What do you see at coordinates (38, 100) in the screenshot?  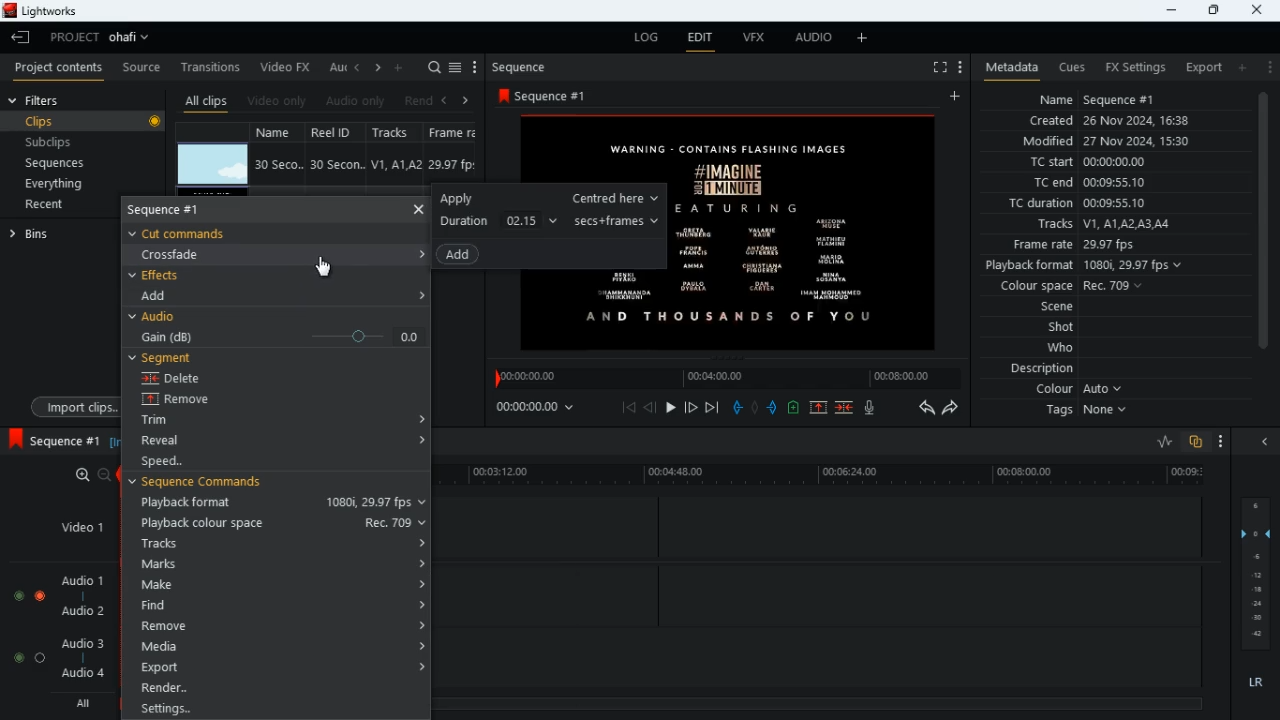 I see `filters` at bounding box center [38, 100].